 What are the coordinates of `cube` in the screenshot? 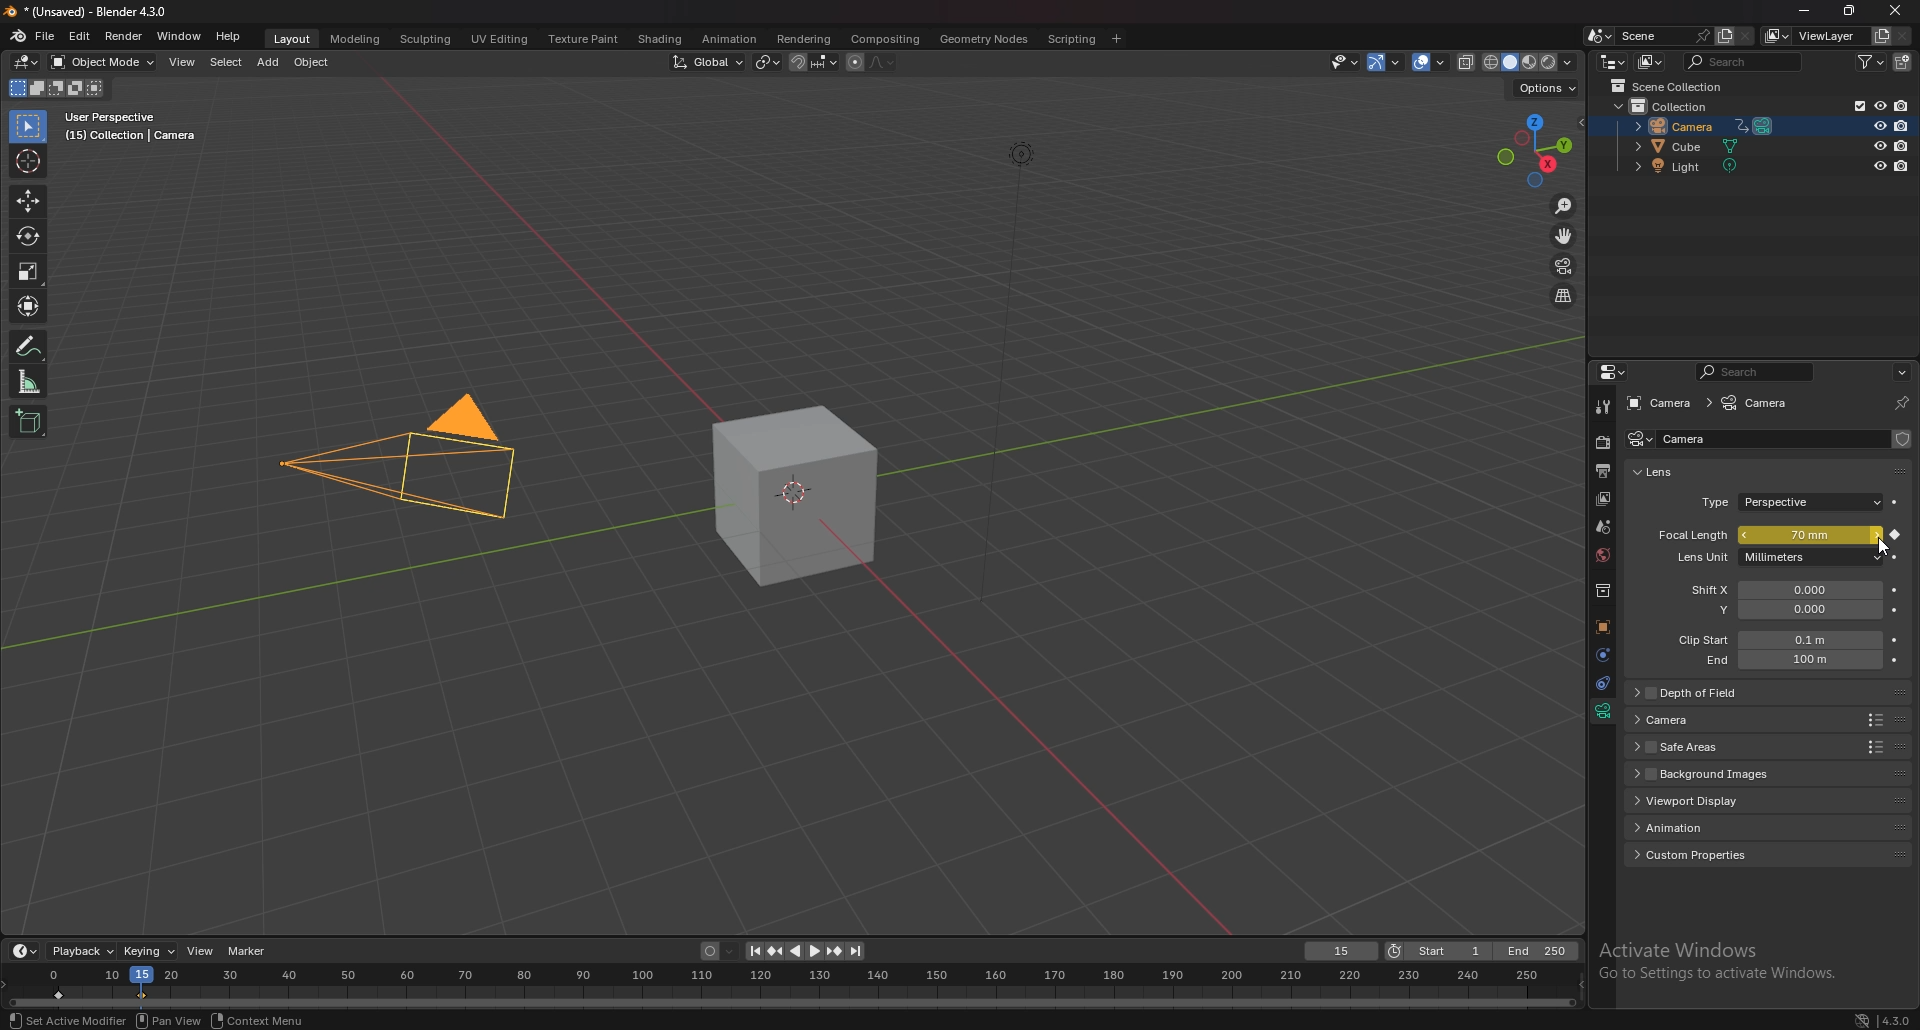 It's located at (1691, 147).